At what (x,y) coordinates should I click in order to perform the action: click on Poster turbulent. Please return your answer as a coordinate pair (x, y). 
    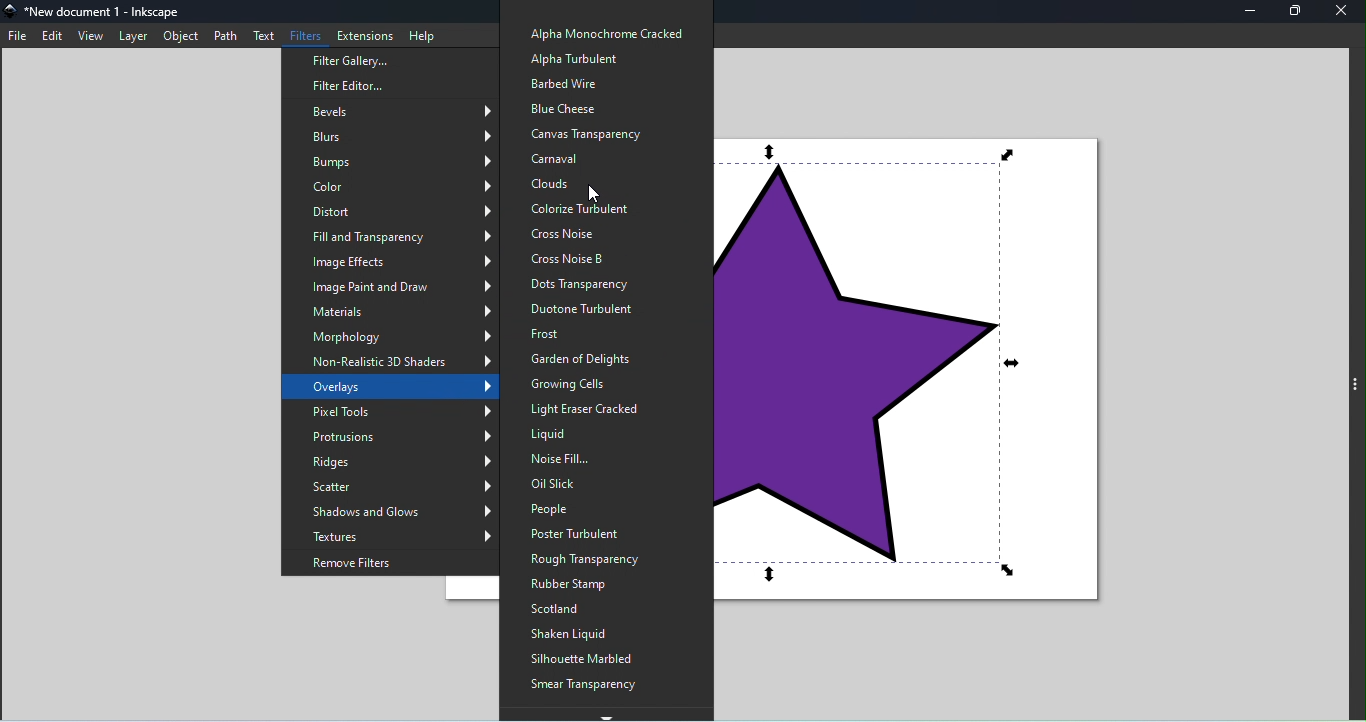
    Looking at the image, I should click on (594, 533).